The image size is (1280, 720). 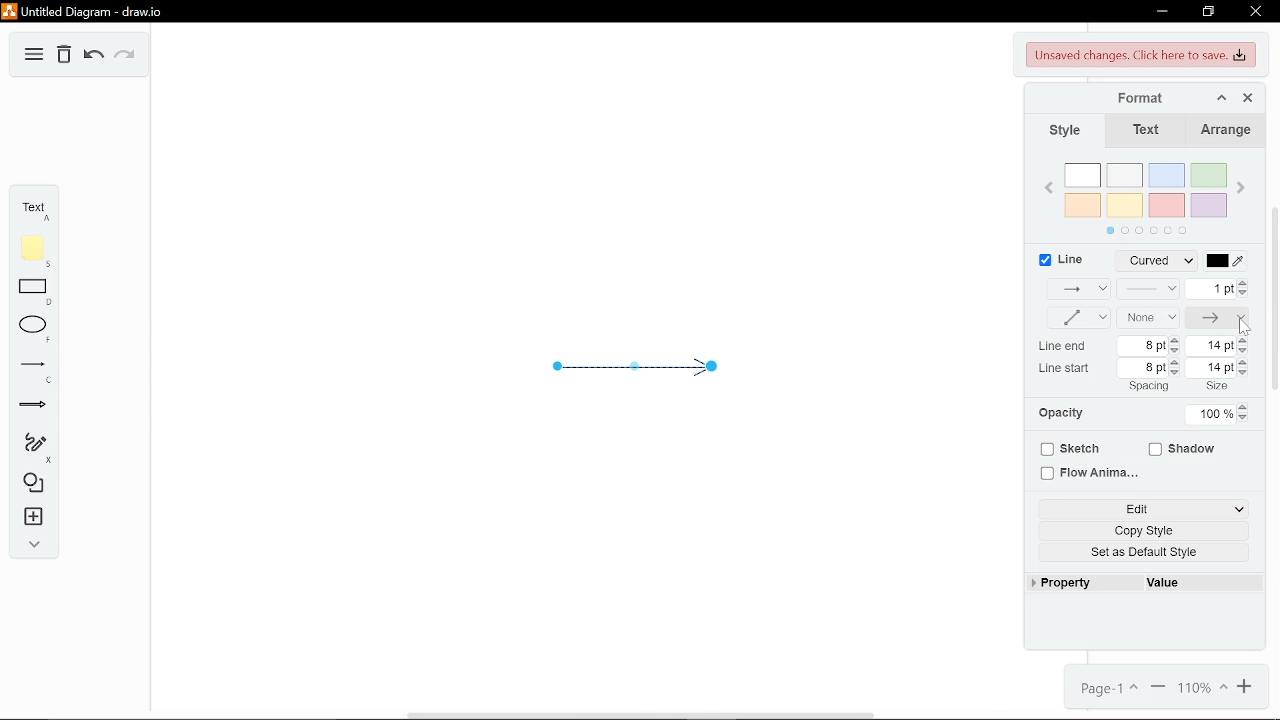 I want to click on Decrease line start spacing, so click(x=1176, y=374).